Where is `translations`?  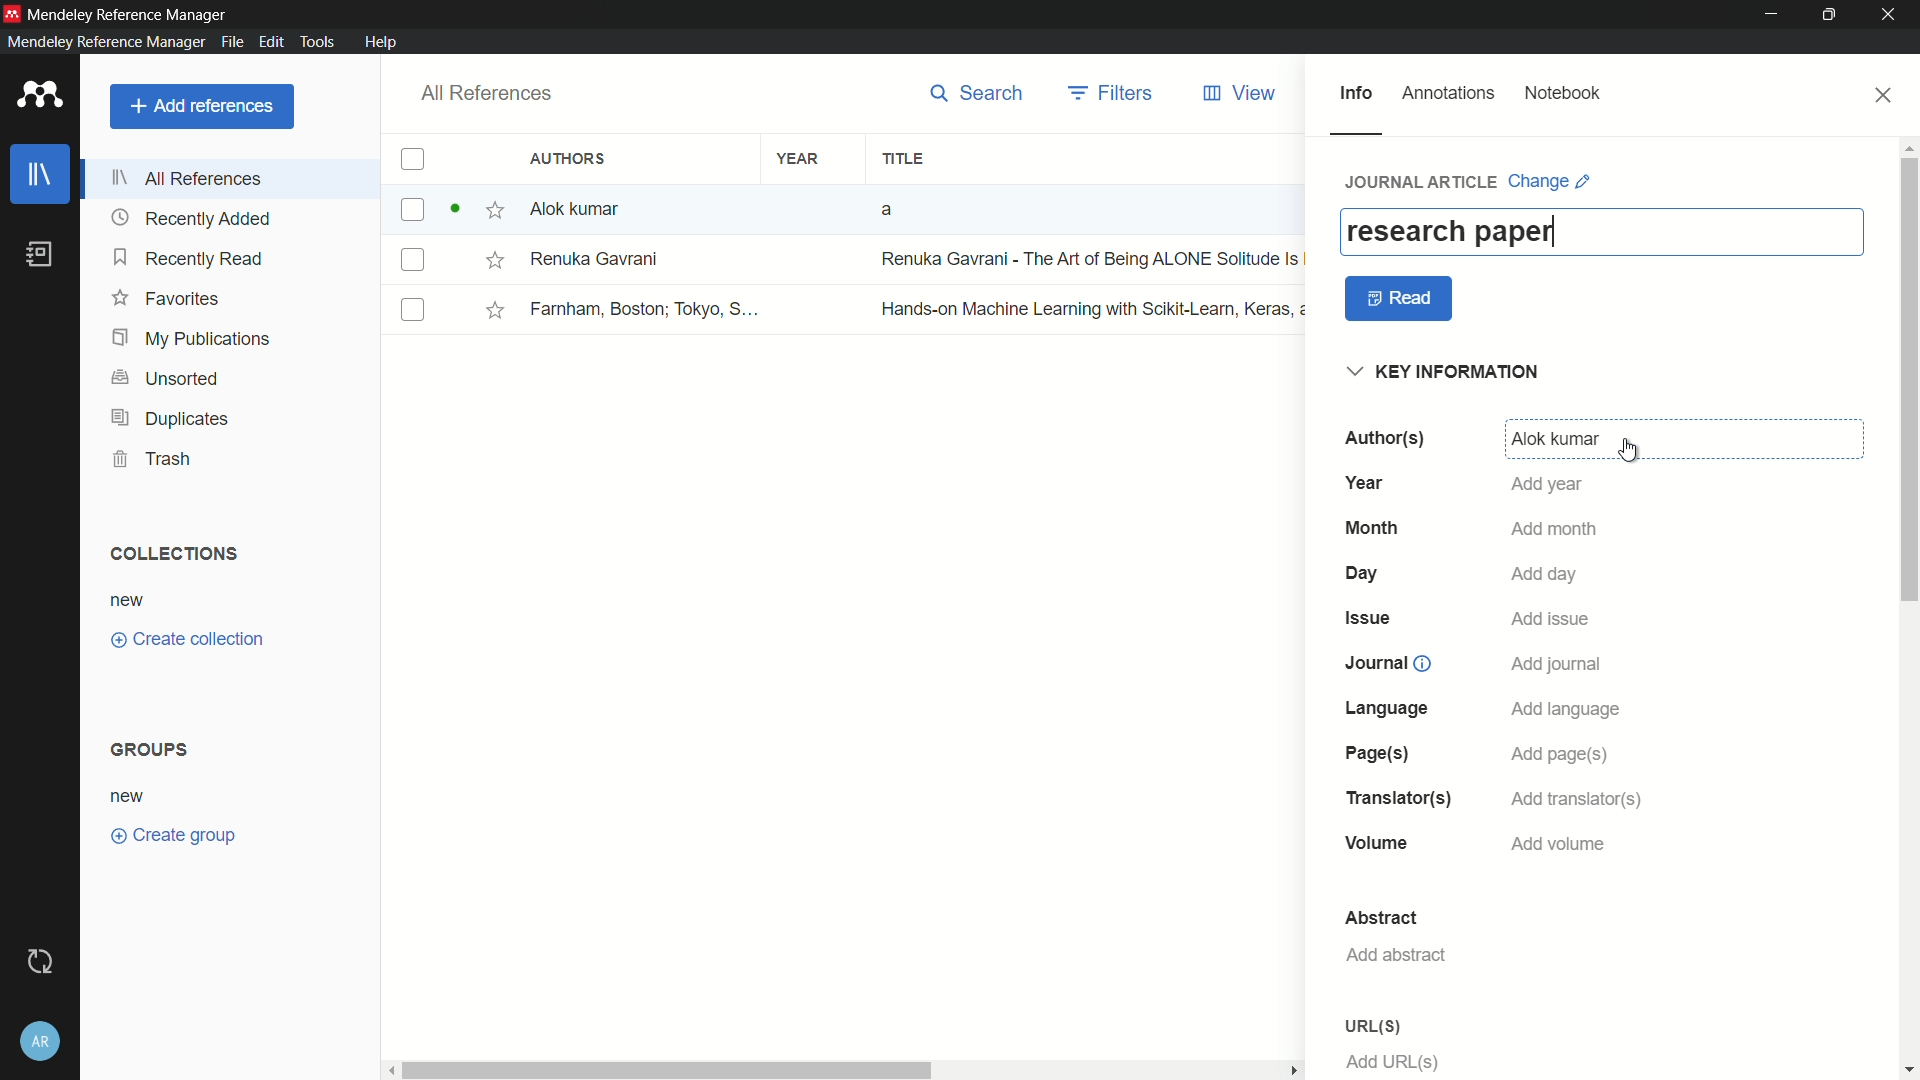
translations is located at coordinates (1397, 798).